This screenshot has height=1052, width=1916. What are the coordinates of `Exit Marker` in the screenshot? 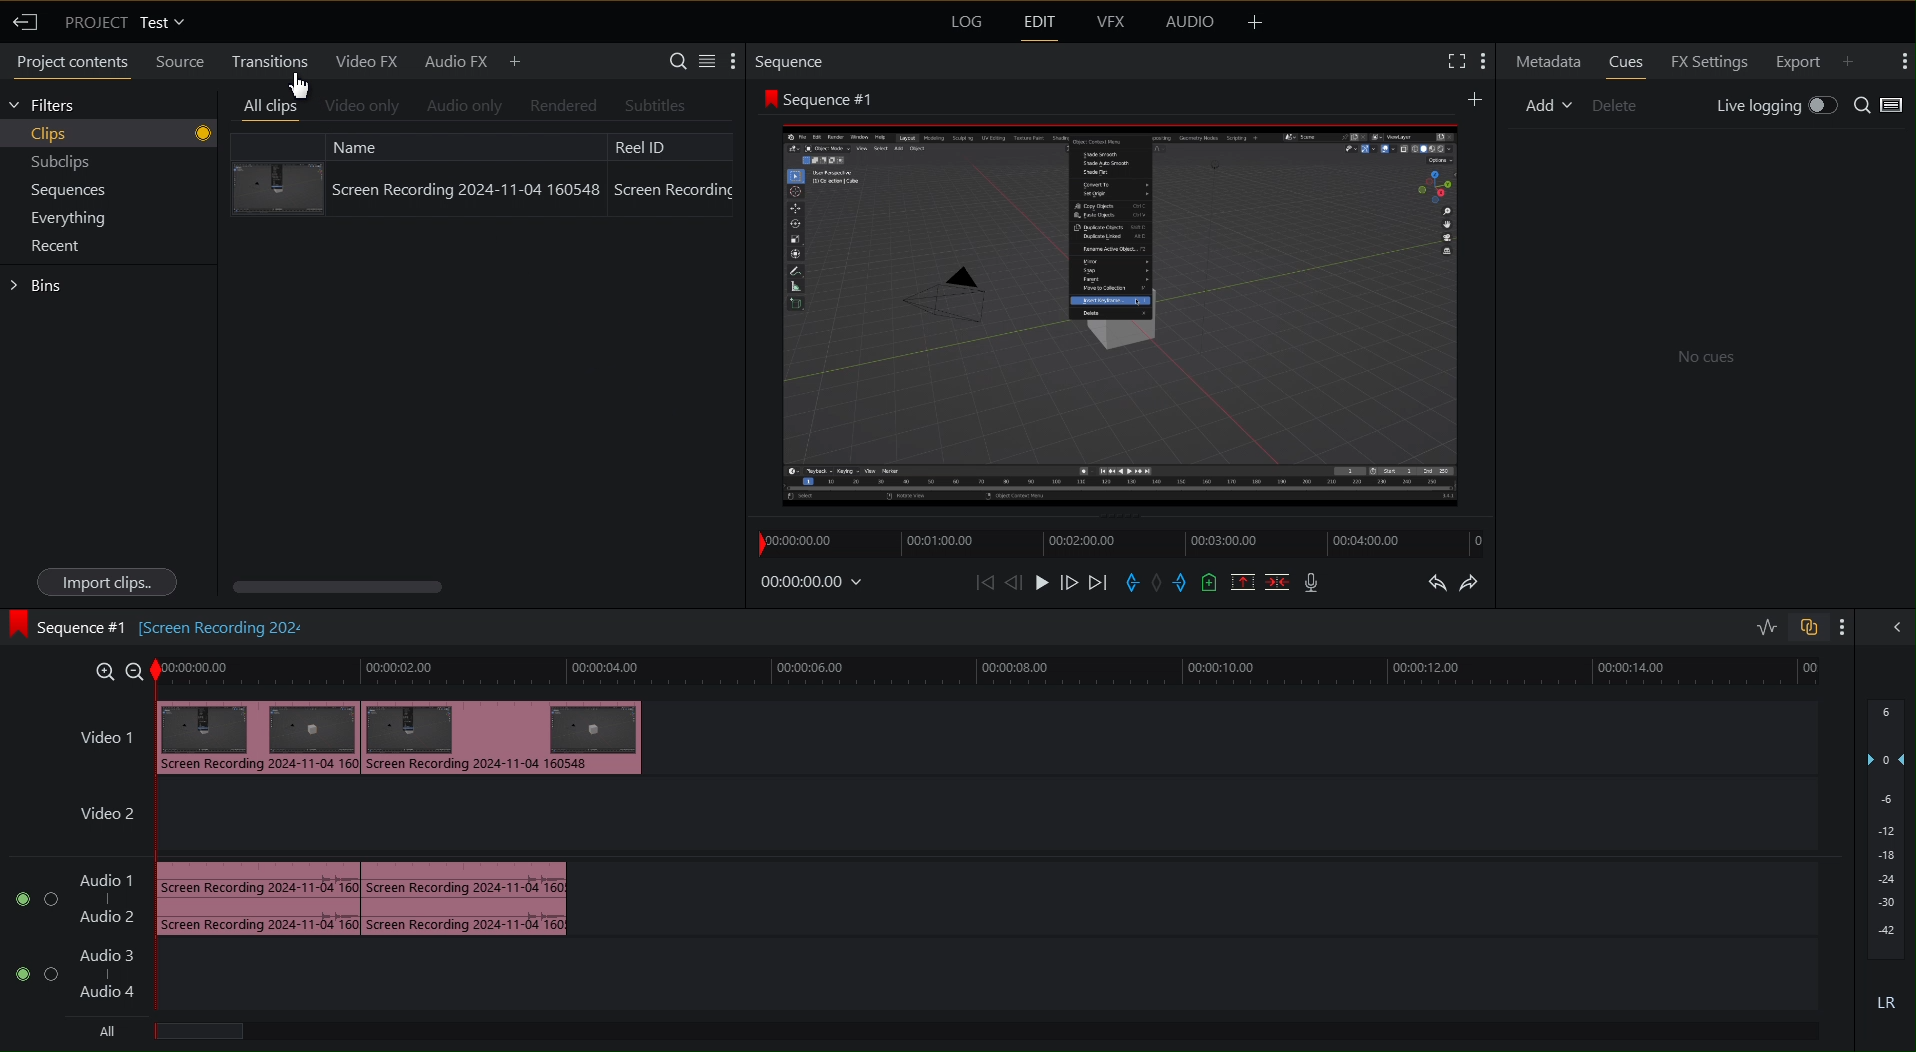 It's located at (1183, 583).